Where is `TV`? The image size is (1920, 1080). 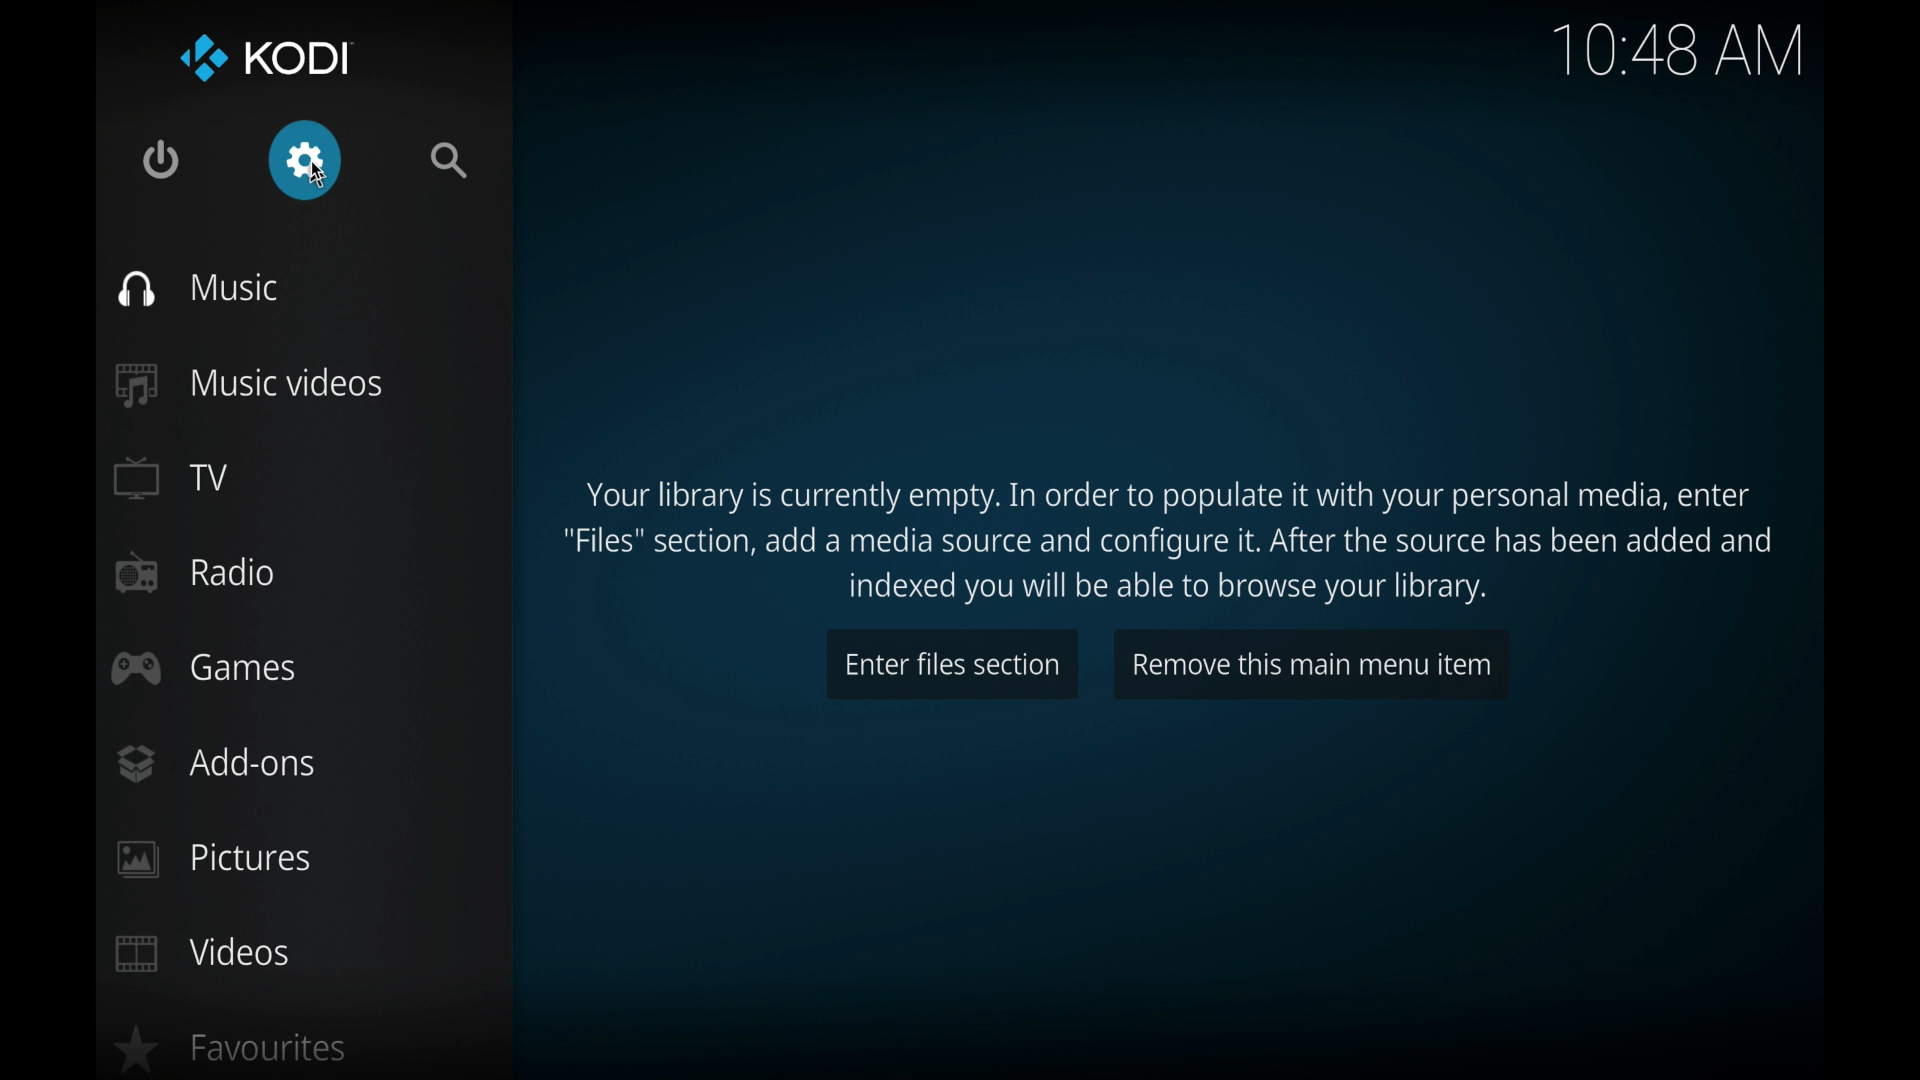 TV is located at coordinates (173, 478).